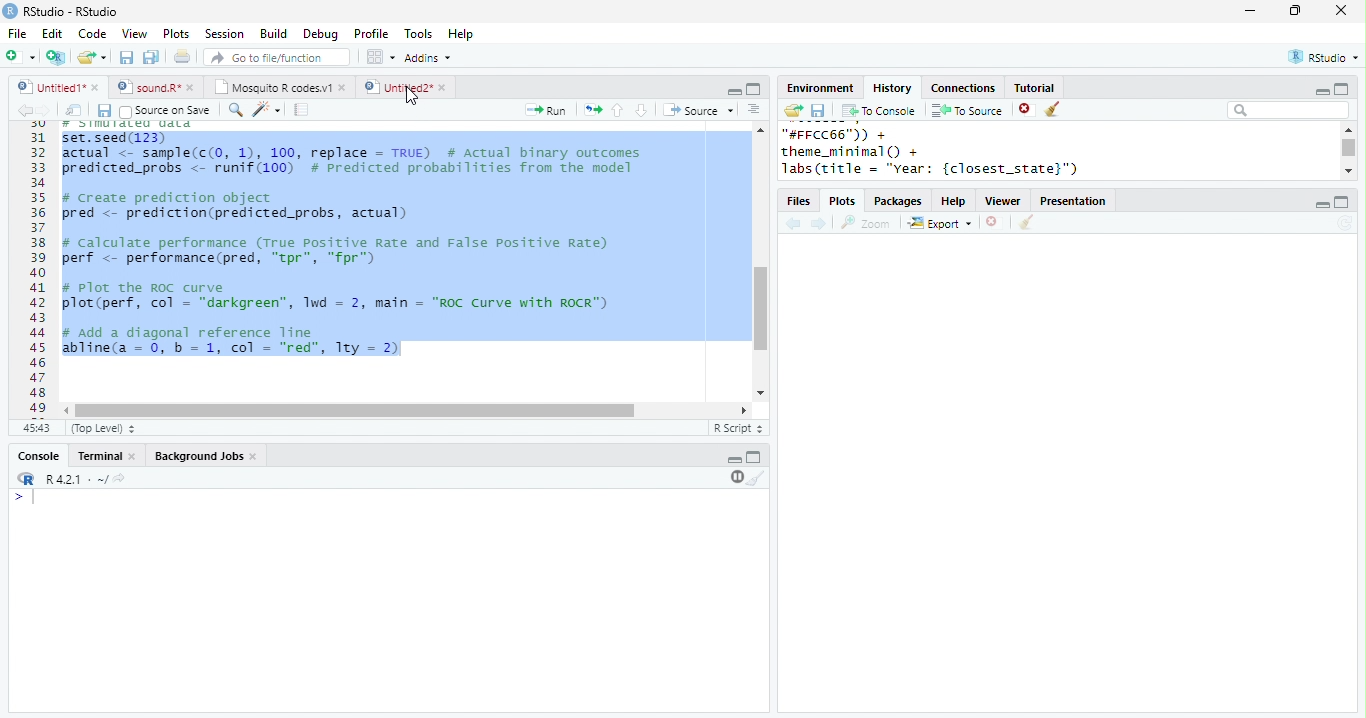 Image resolution: width=1366 pixels, height=718 pixels. I want to click on scroll up, so click(1347, 129).